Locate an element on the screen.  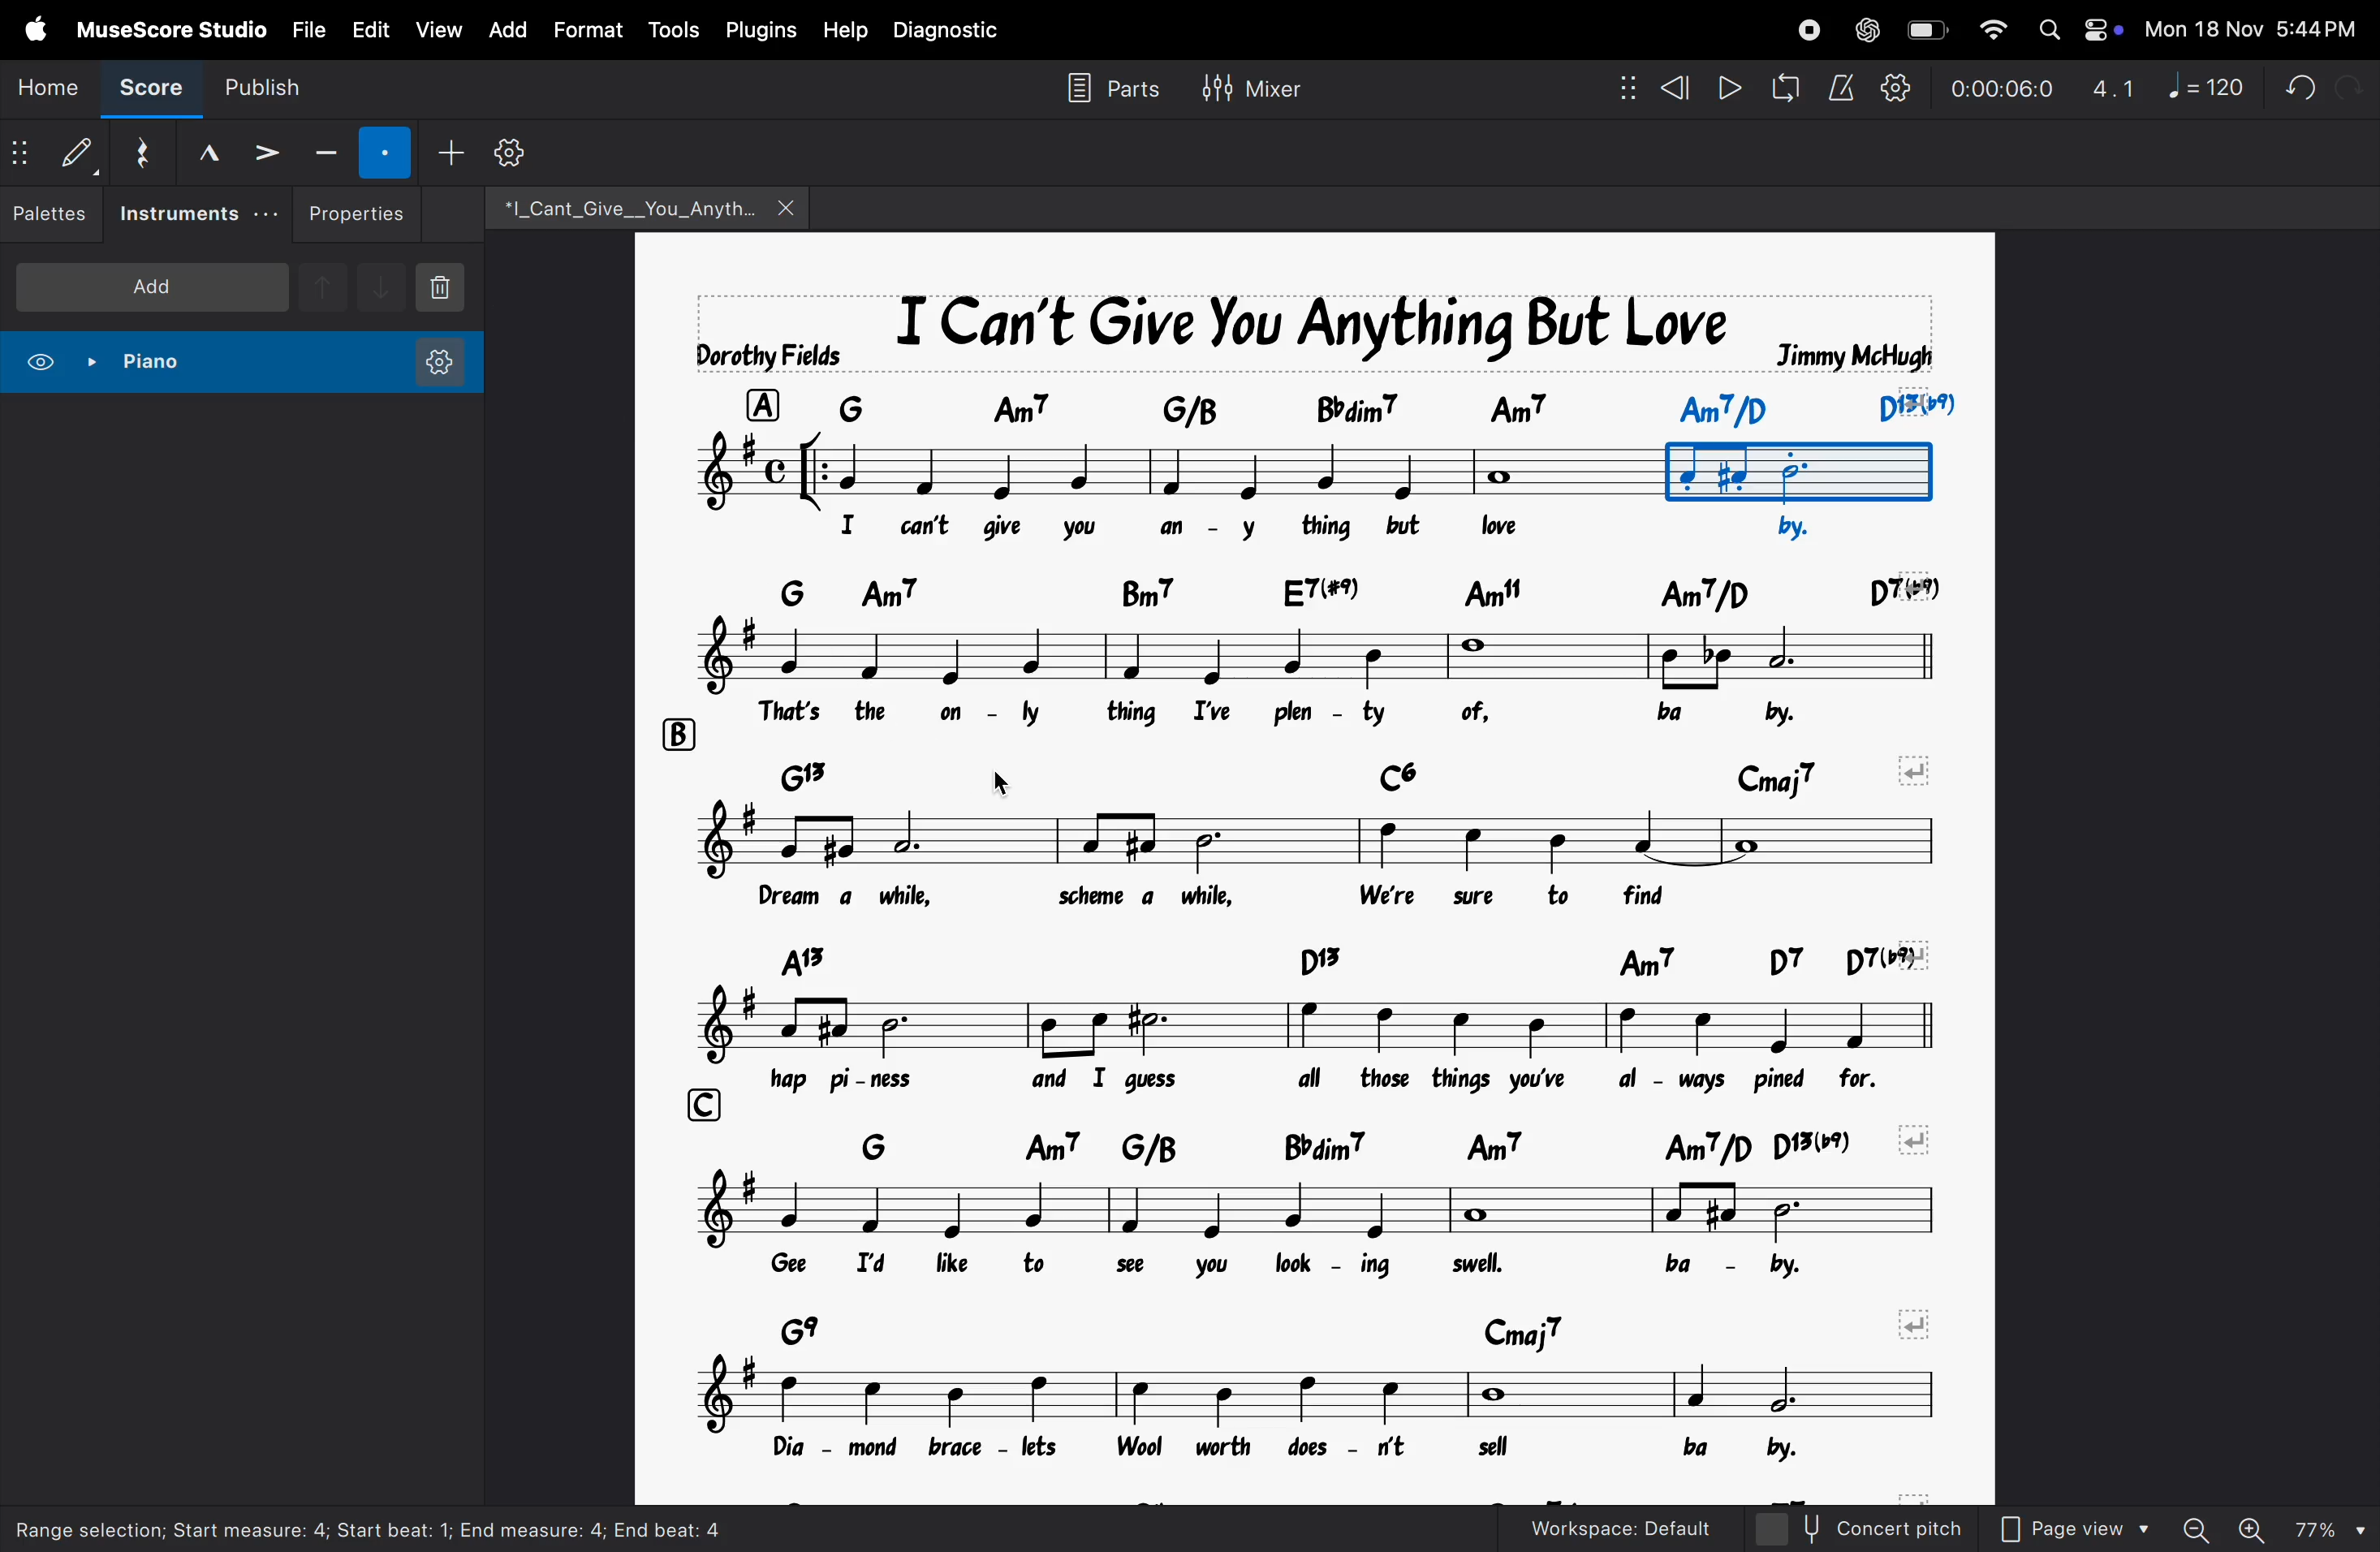
4.1 is located at coordinates (2114, 90).